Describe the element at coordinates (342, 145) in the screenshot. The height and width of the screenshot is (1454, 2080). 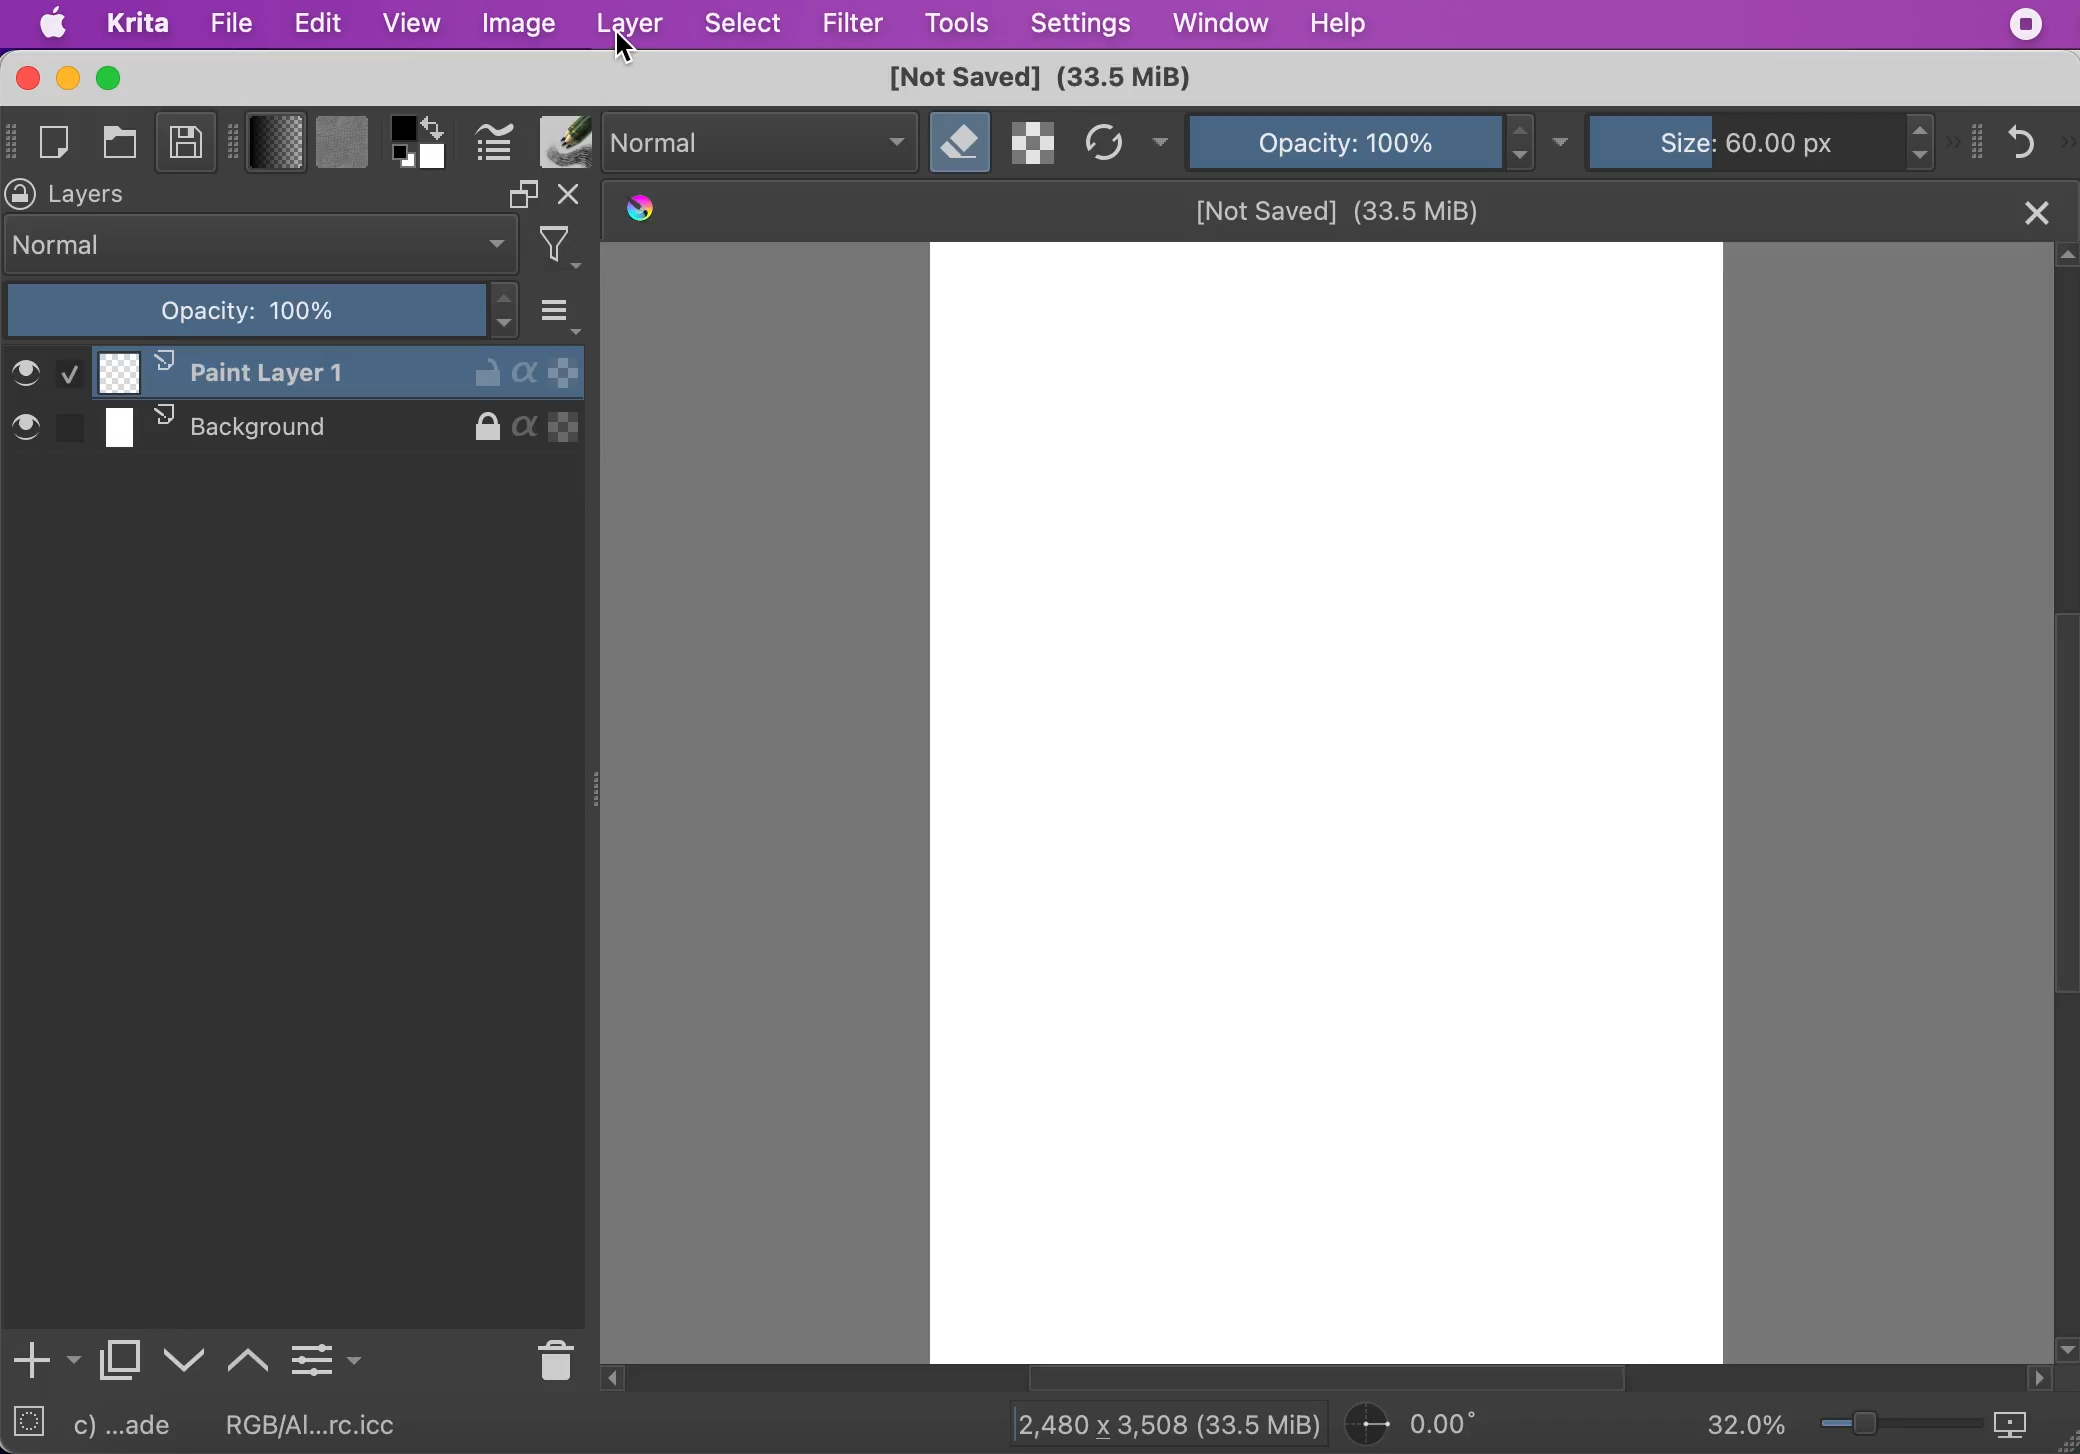
I see `fill patterns` at that location.